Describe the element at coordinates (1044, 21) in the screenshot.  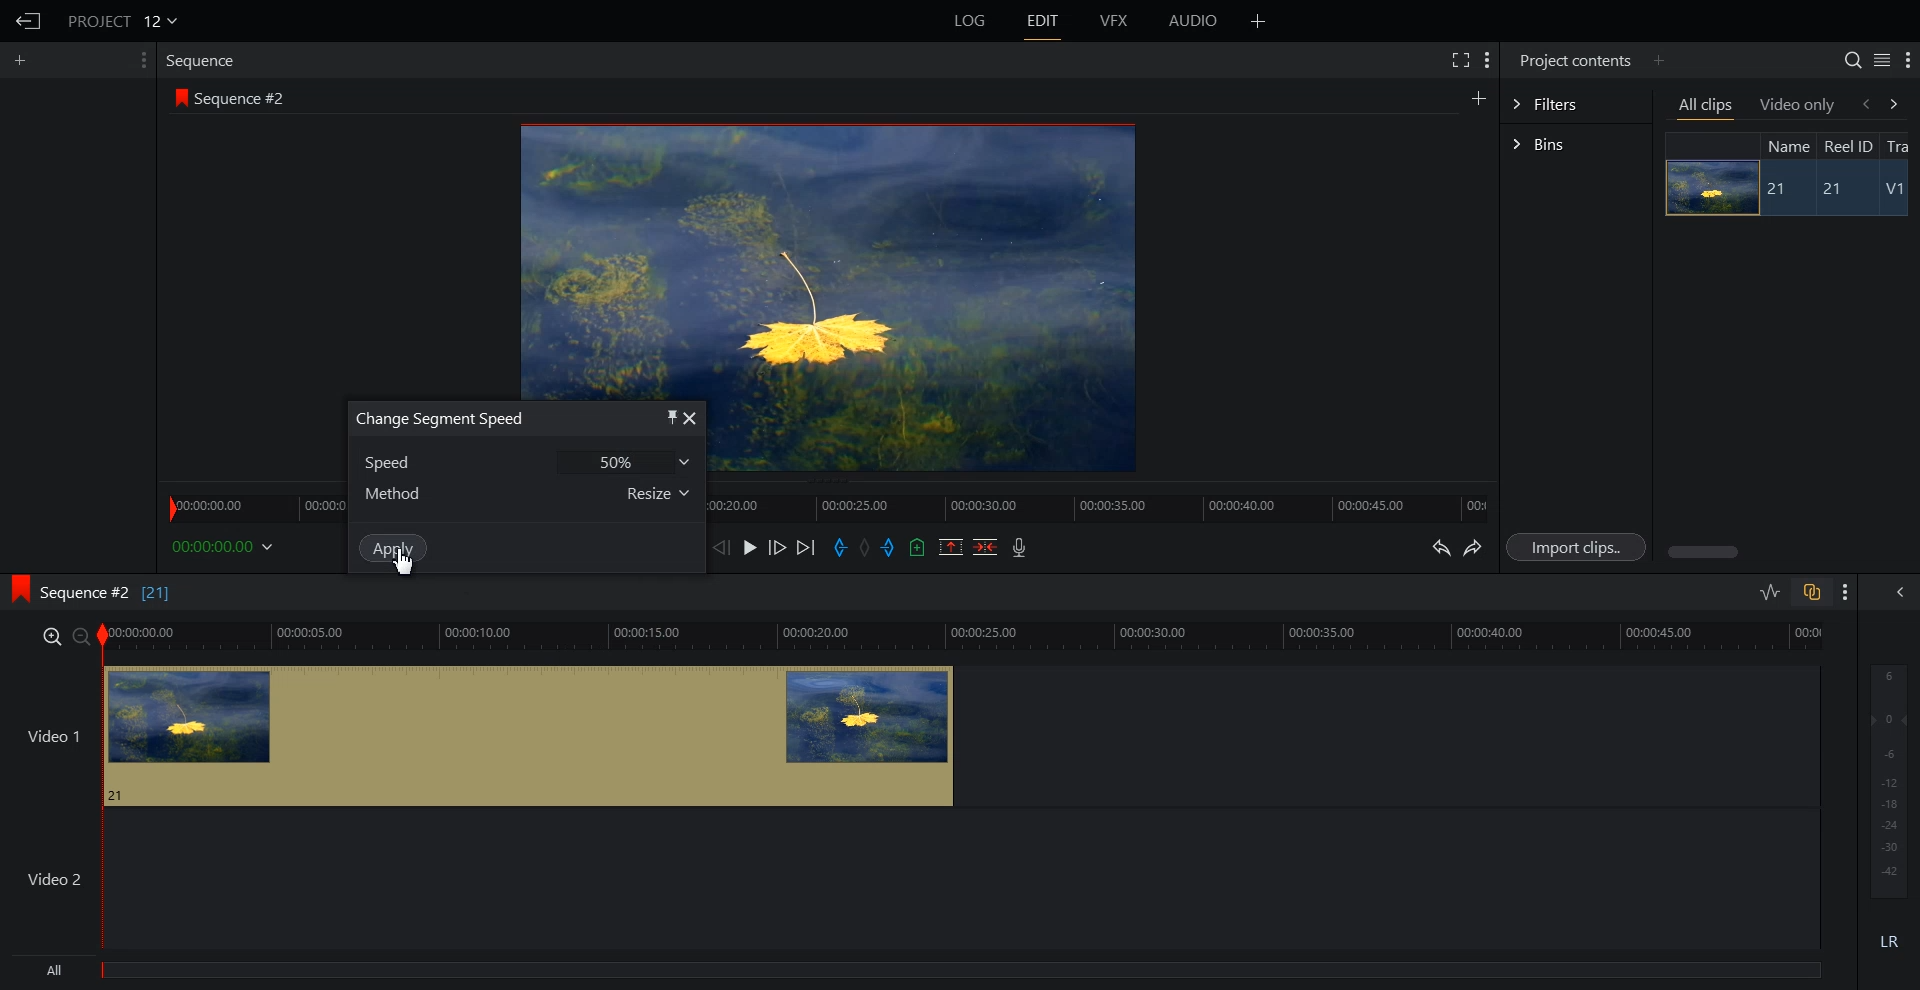
I see `EDIT` at that location.